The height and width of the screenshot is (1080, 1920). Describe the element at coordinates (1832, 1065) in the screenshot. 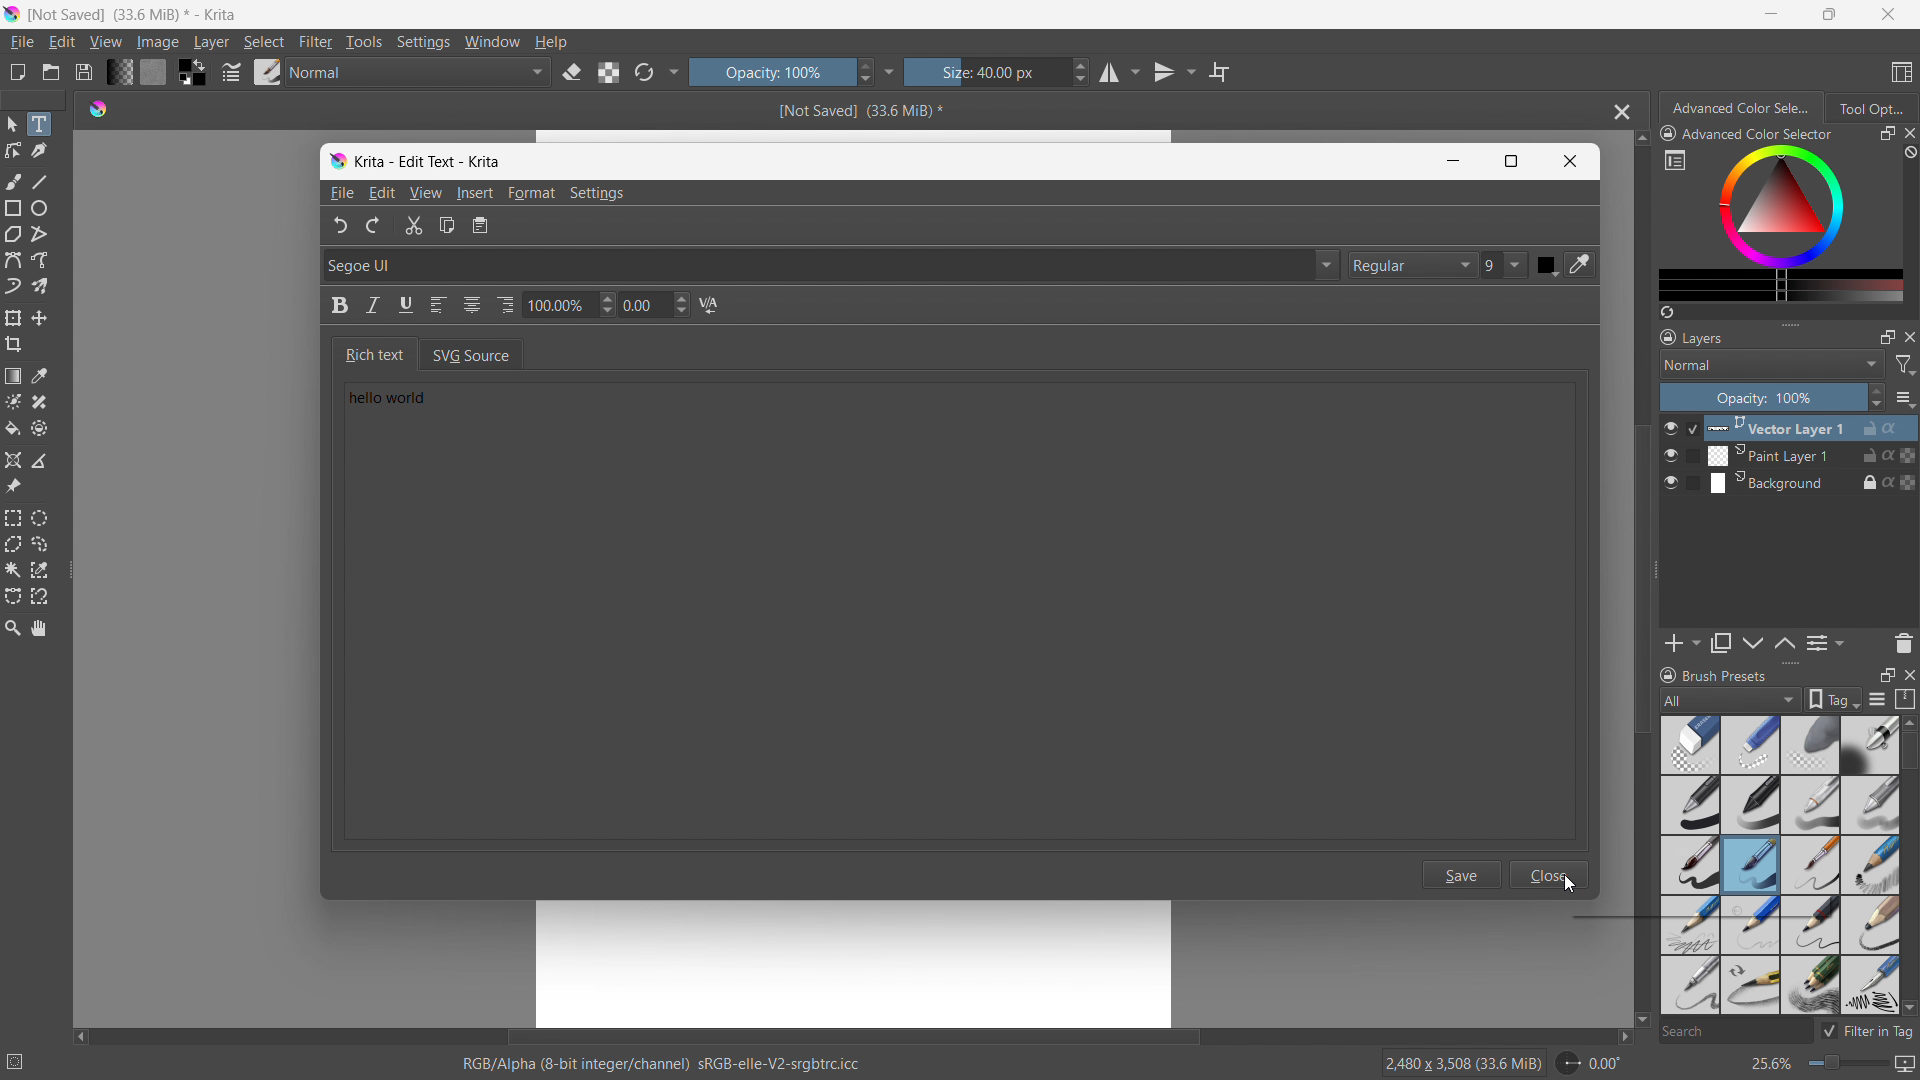

I see `zoom level` at that location.